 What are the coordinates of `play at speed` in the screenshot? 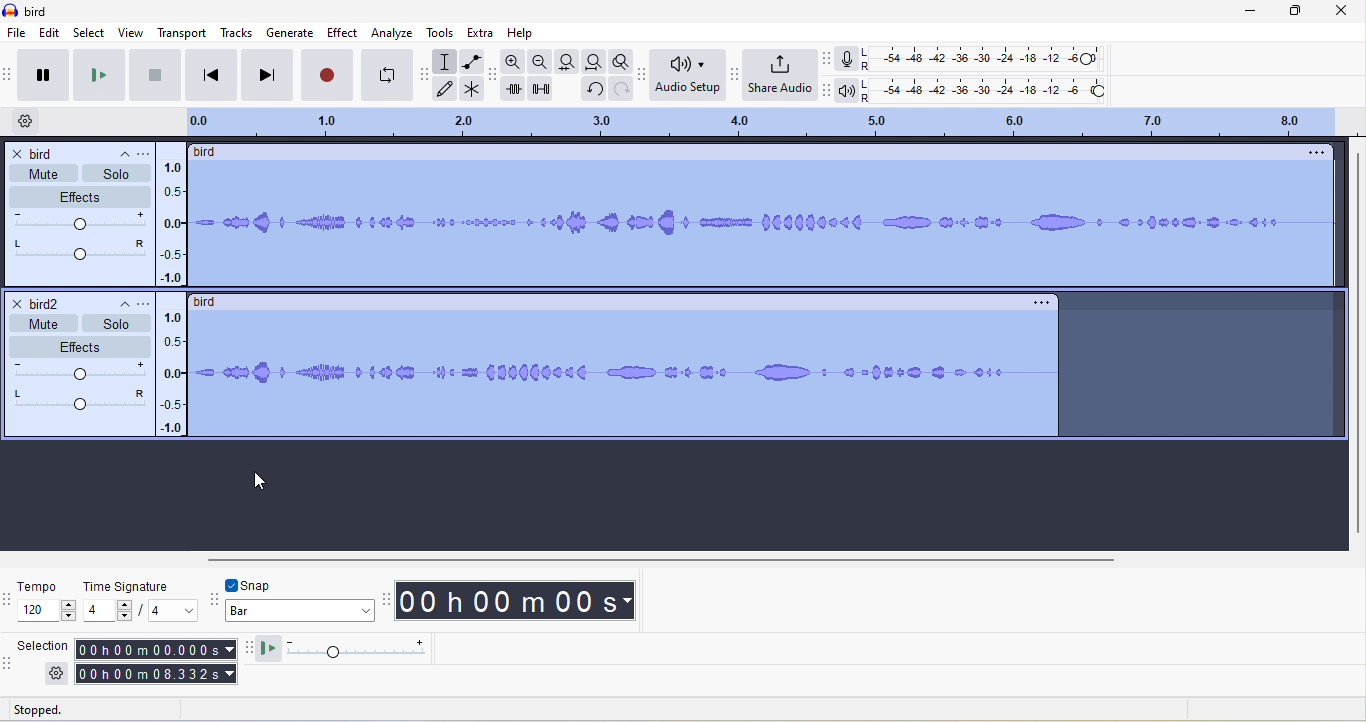 It's located at (355, 652).